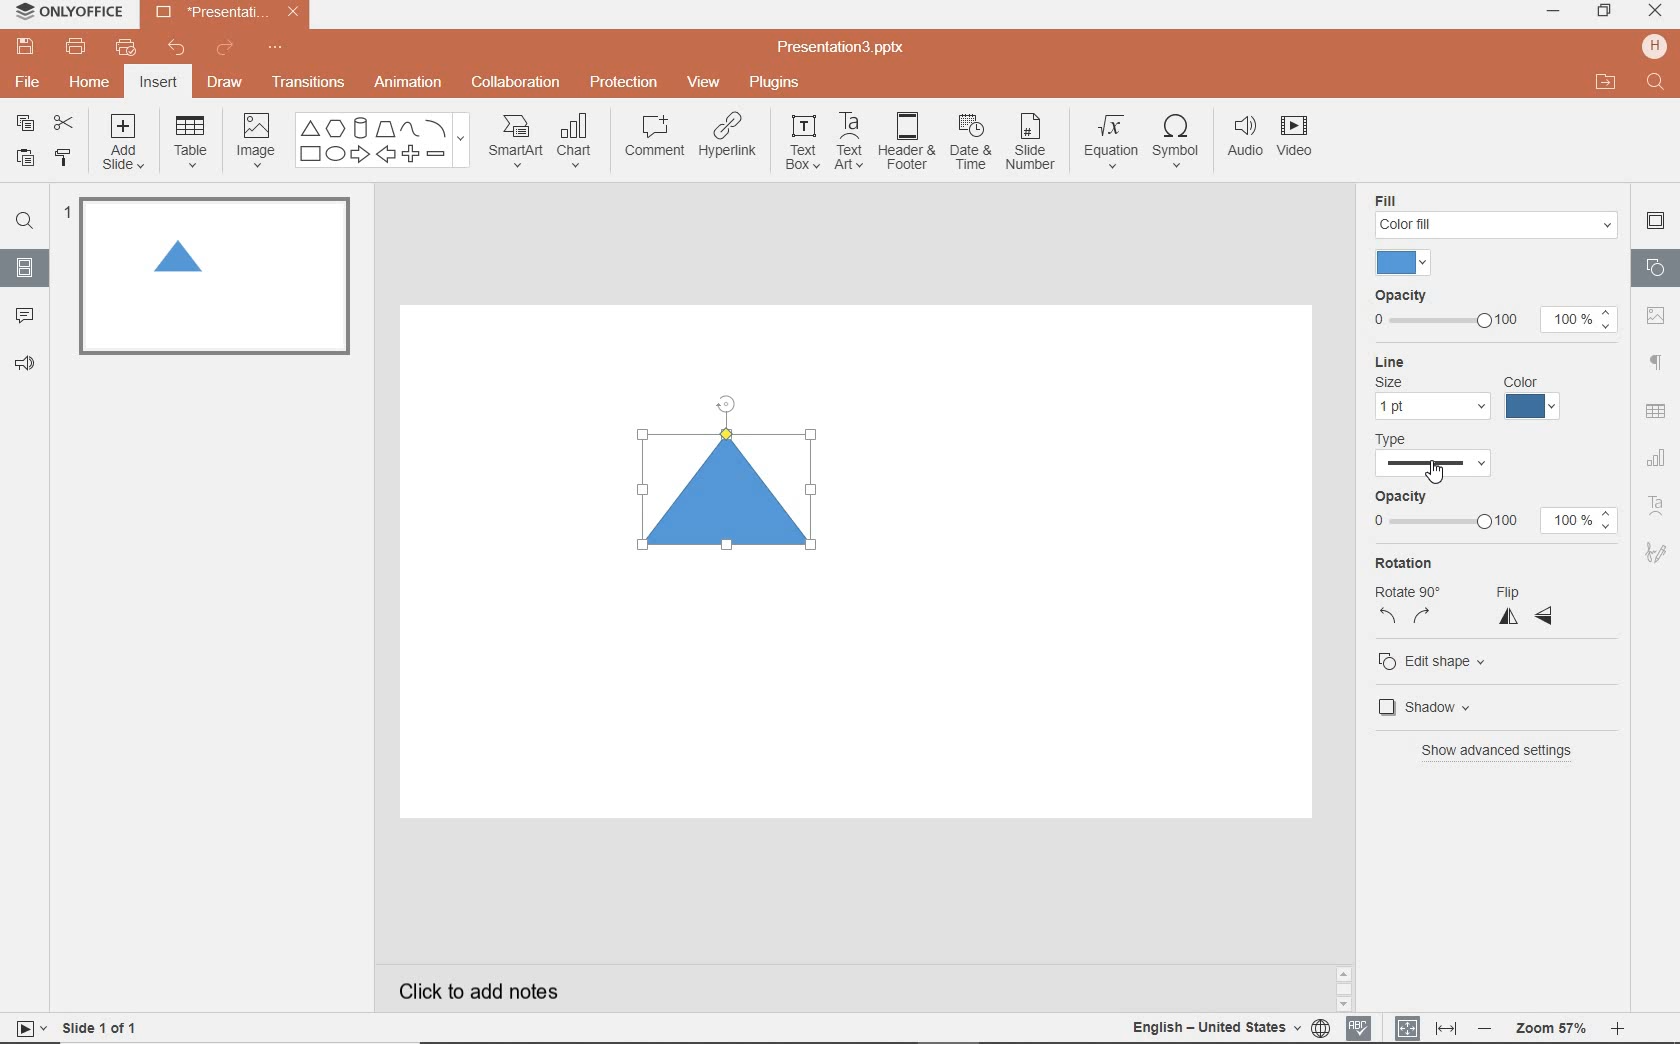  I want to click on FIND, so click(24, 224).